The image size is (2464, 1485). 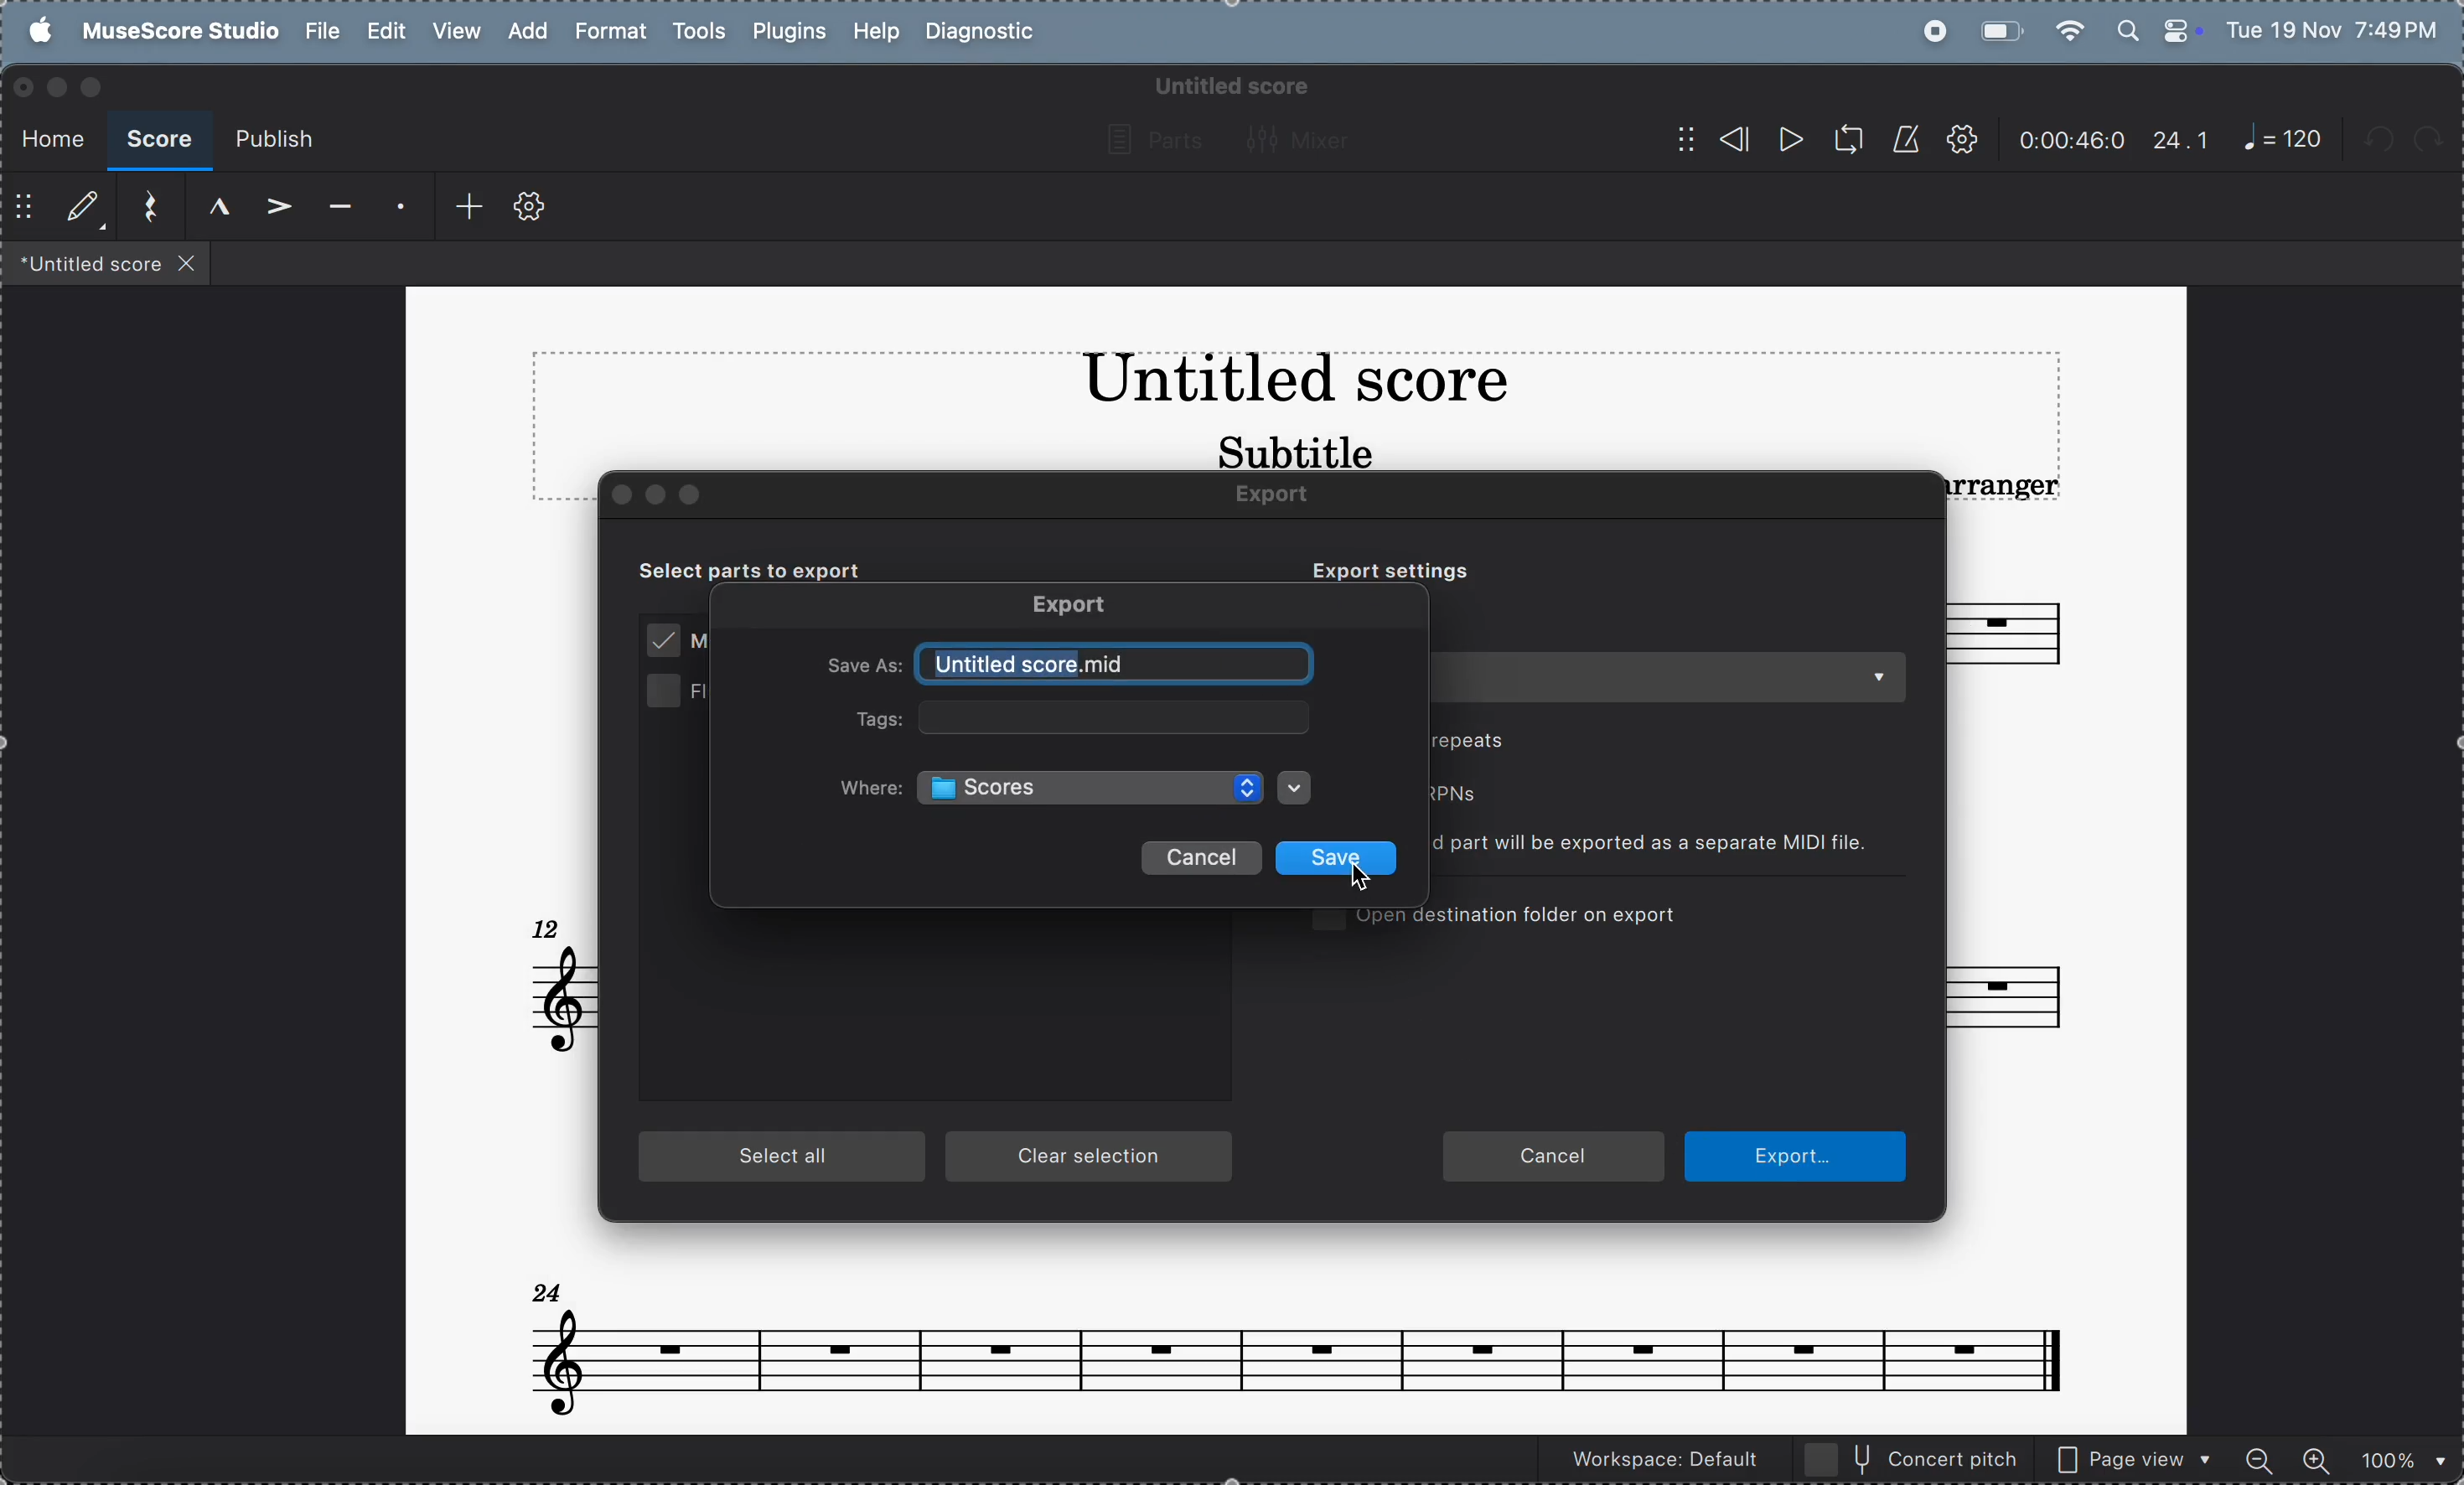 I want to click on minimize, so click(x=56, y=87).